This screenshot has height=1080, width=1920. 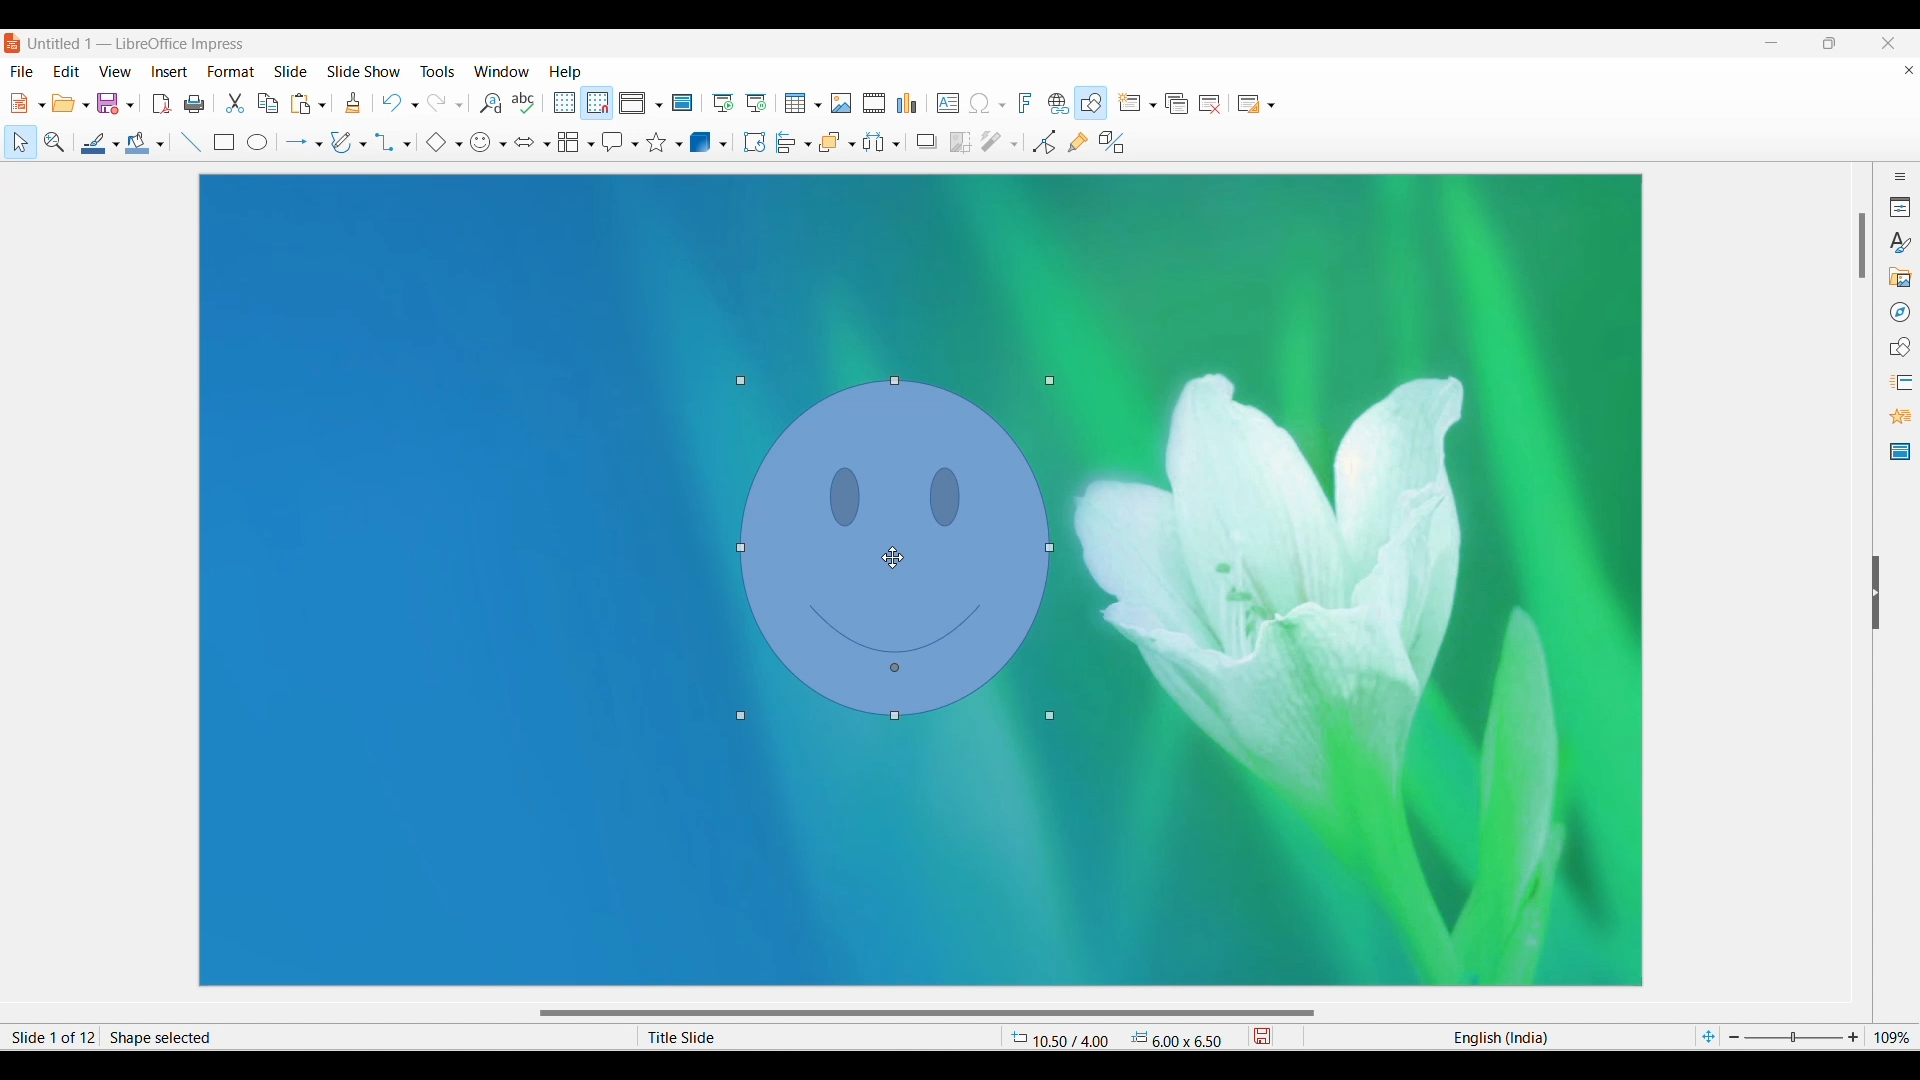 I want to click on Open, so click(x=64, y=103).